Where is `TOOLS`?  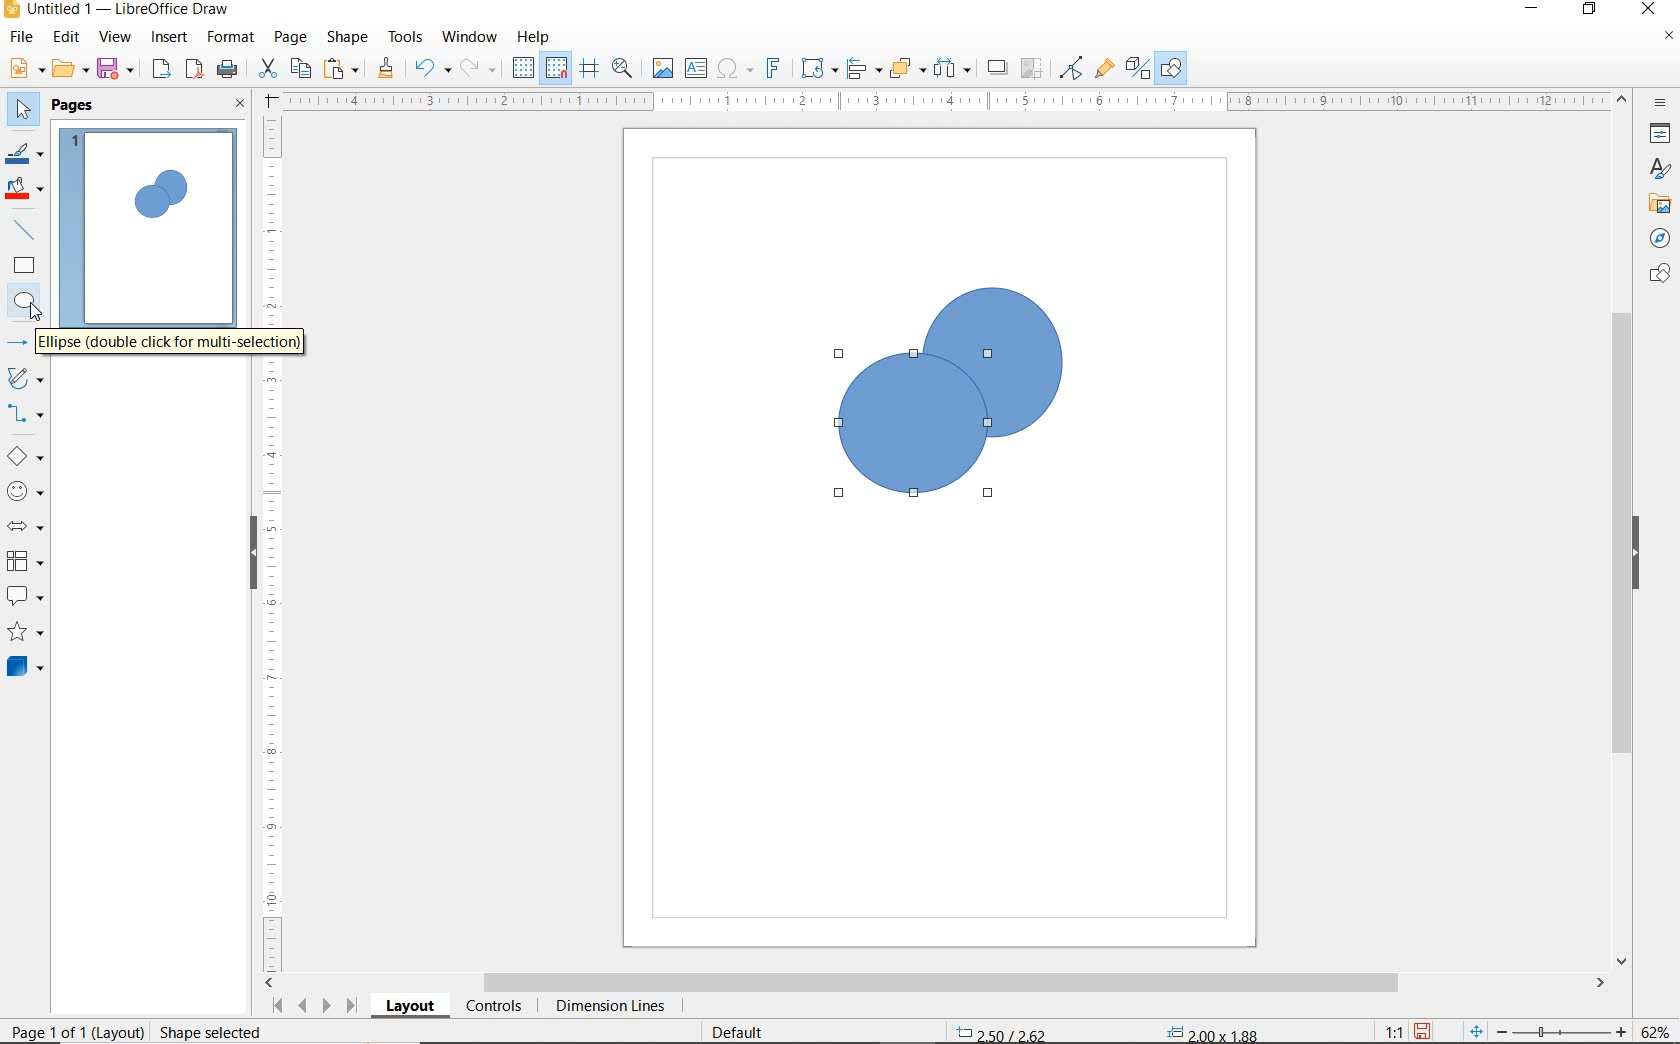 TOOLS is located at coordinates (405, 36).